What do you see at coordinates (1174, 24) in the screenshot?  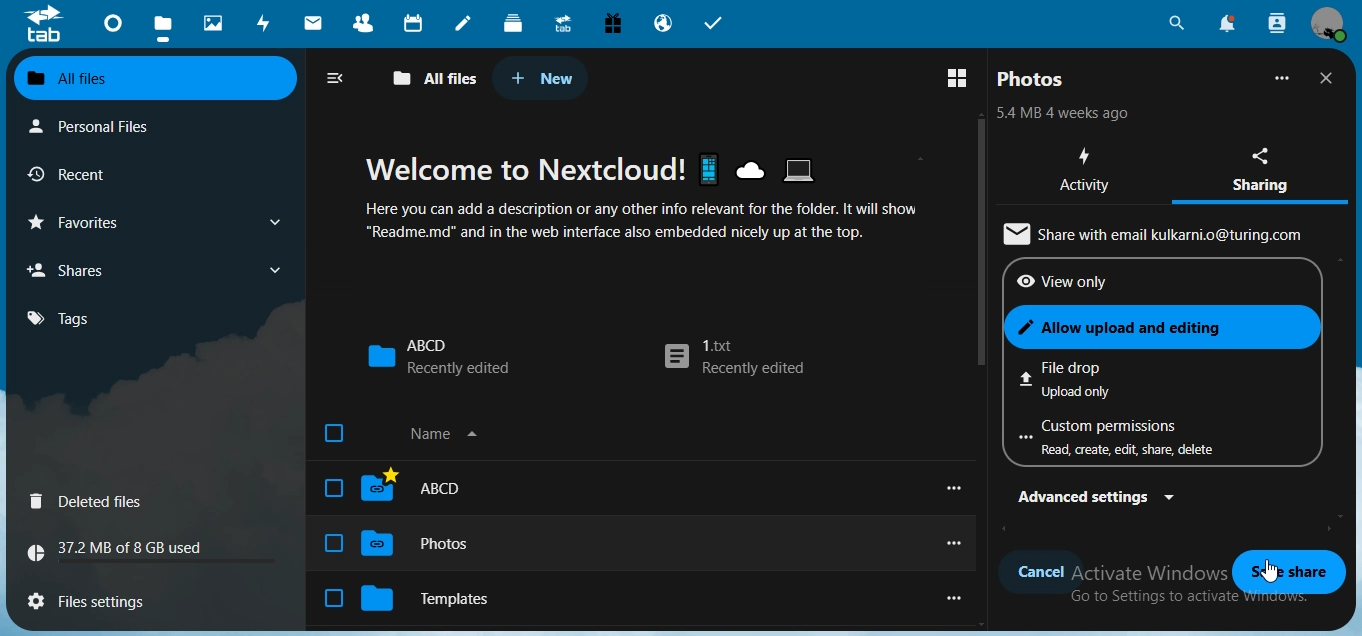 I see `search` at bounding box center [1174, 24].